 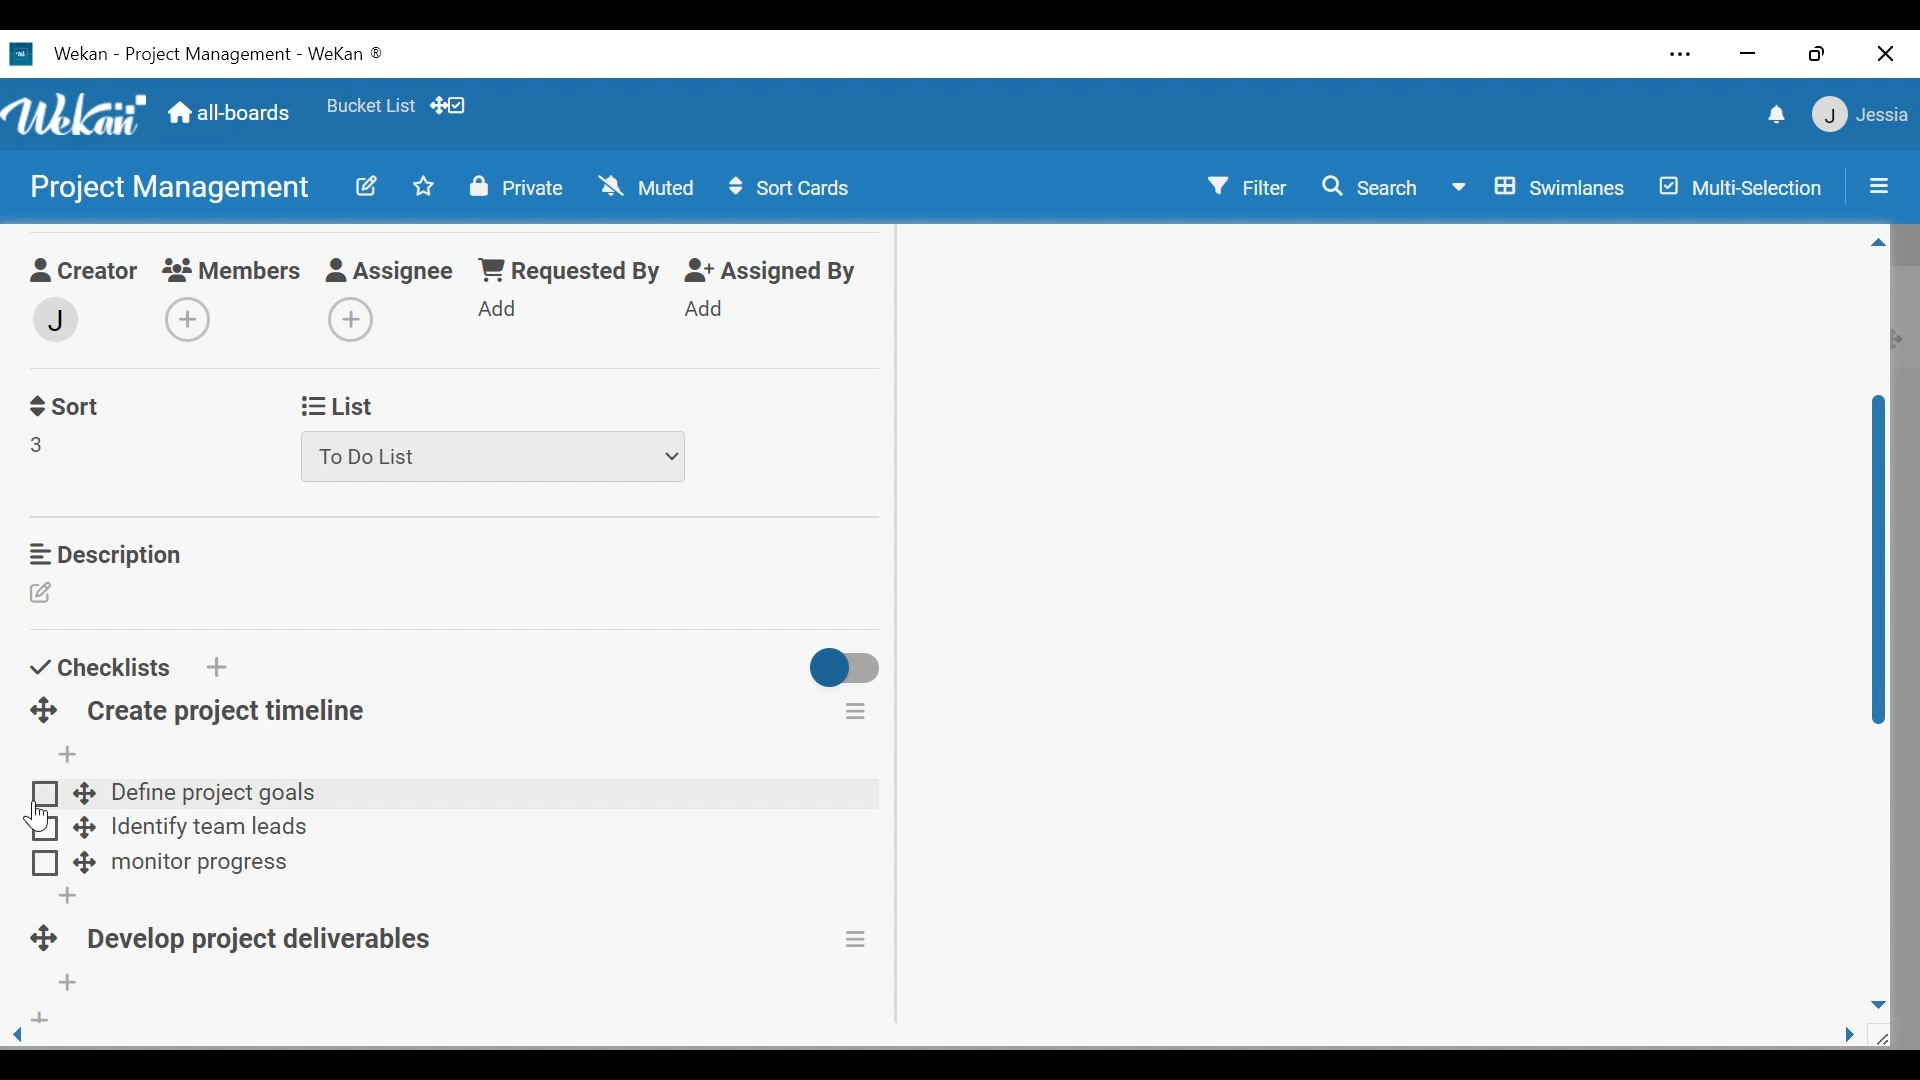 What do you see at coordinates (859, 939) in the screenshot?
I see `checklist actions` at bounding box center [859, 939].